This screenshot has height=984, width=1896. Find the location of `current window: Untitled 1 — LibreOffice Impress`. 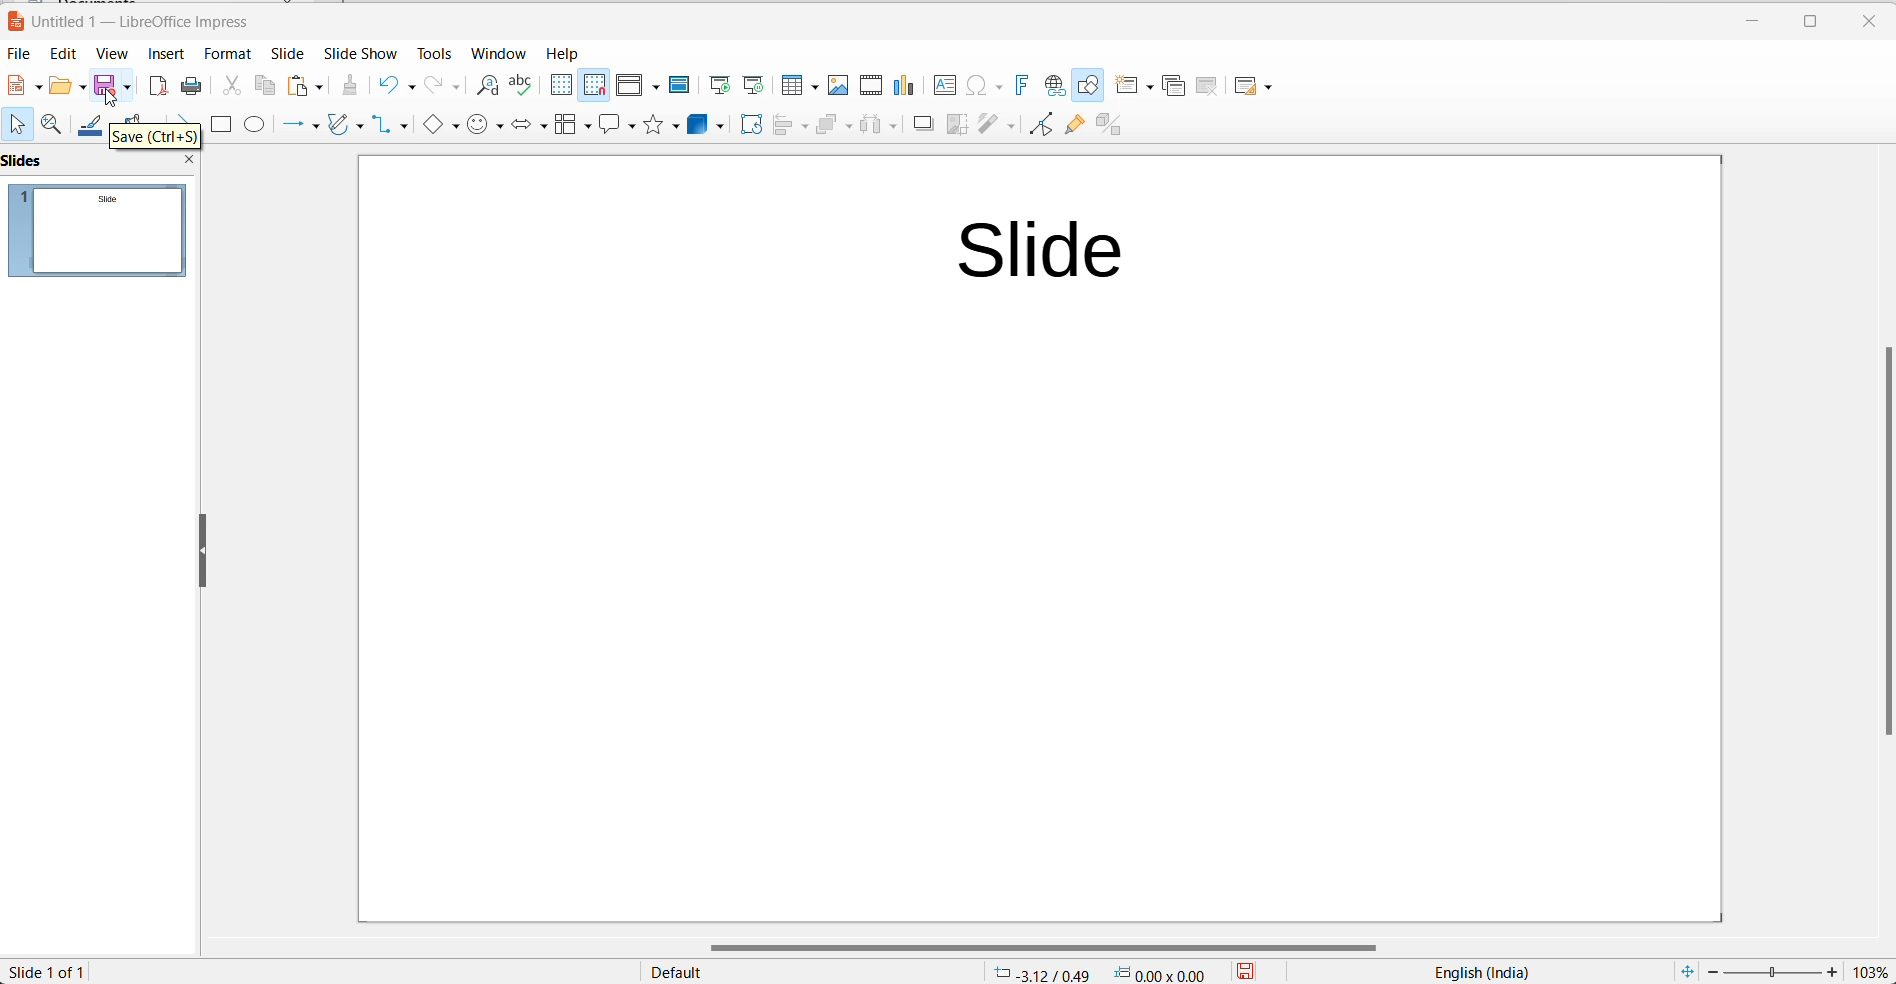

current window: Untitled 1 — LibreOffice Impress is located at coordinates (137, 21).